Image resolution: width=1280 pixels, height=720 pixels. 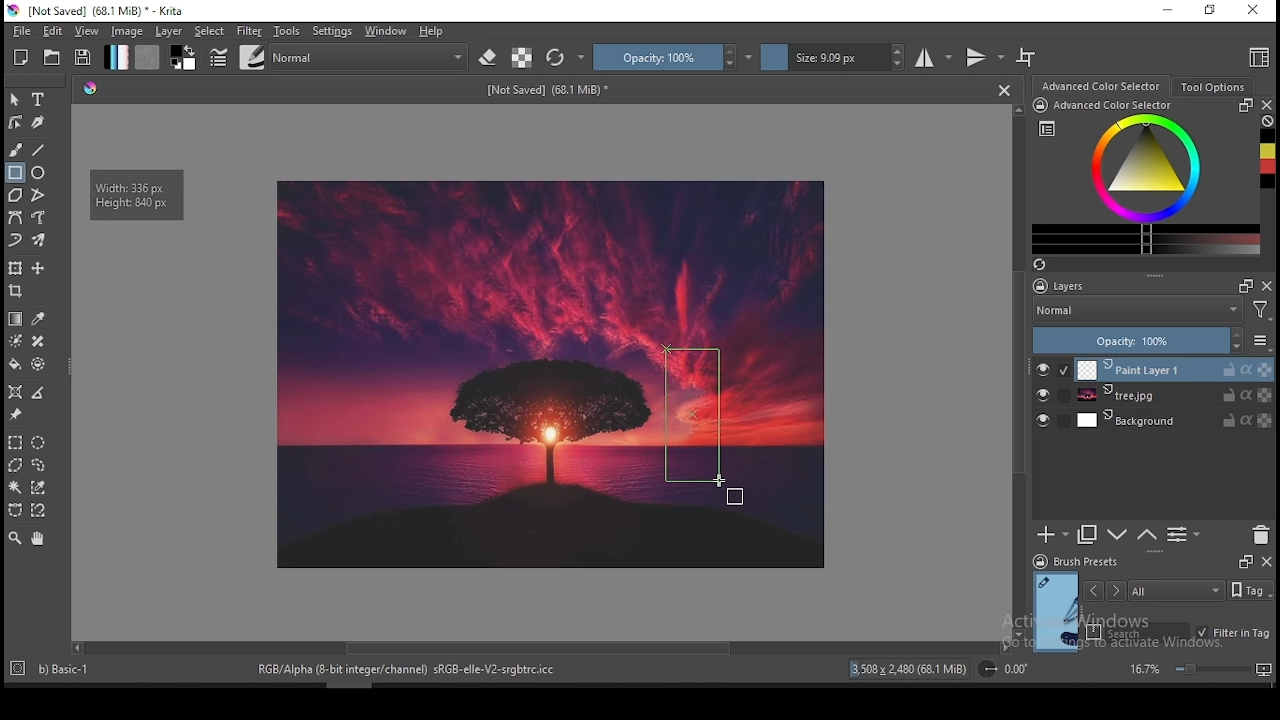 What do you see at coordinates (52, 31) in the screenshot?
I see `edit` at bounding box center [52, 31].